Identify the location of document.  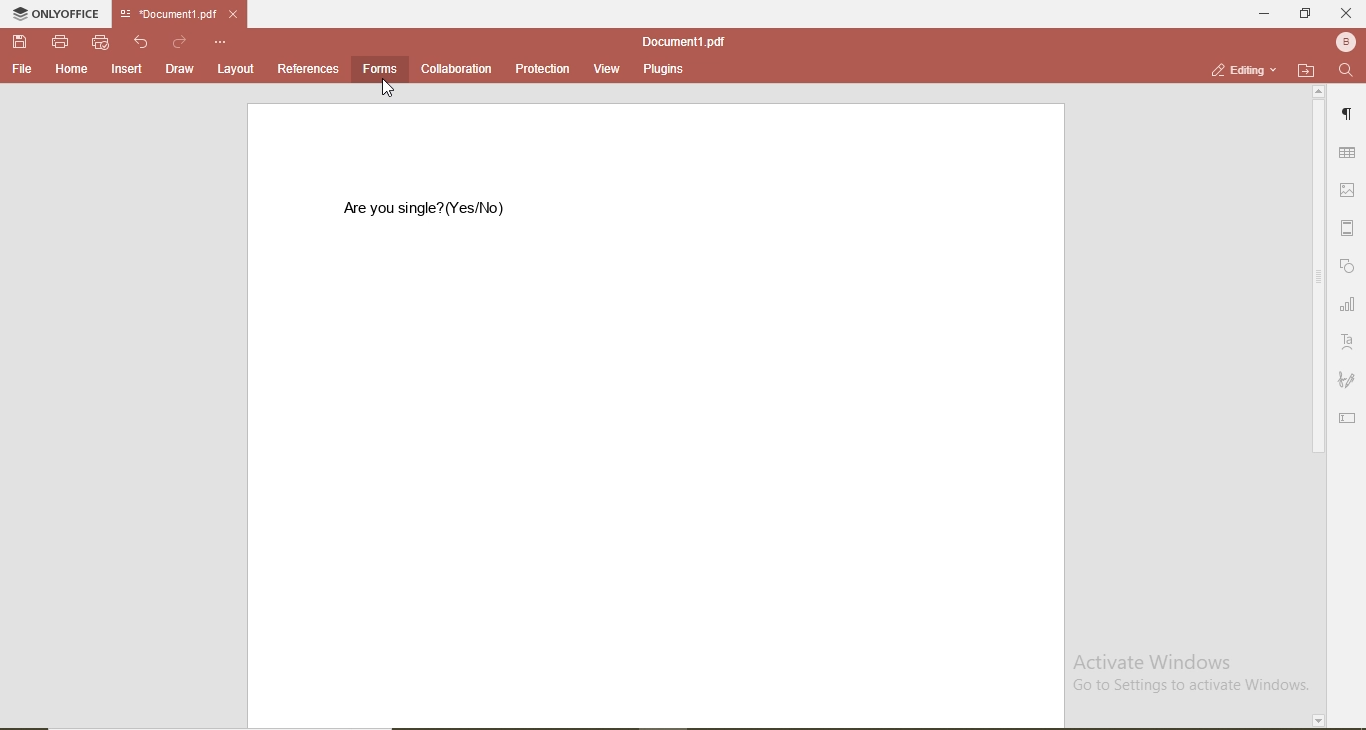
(681, 41).